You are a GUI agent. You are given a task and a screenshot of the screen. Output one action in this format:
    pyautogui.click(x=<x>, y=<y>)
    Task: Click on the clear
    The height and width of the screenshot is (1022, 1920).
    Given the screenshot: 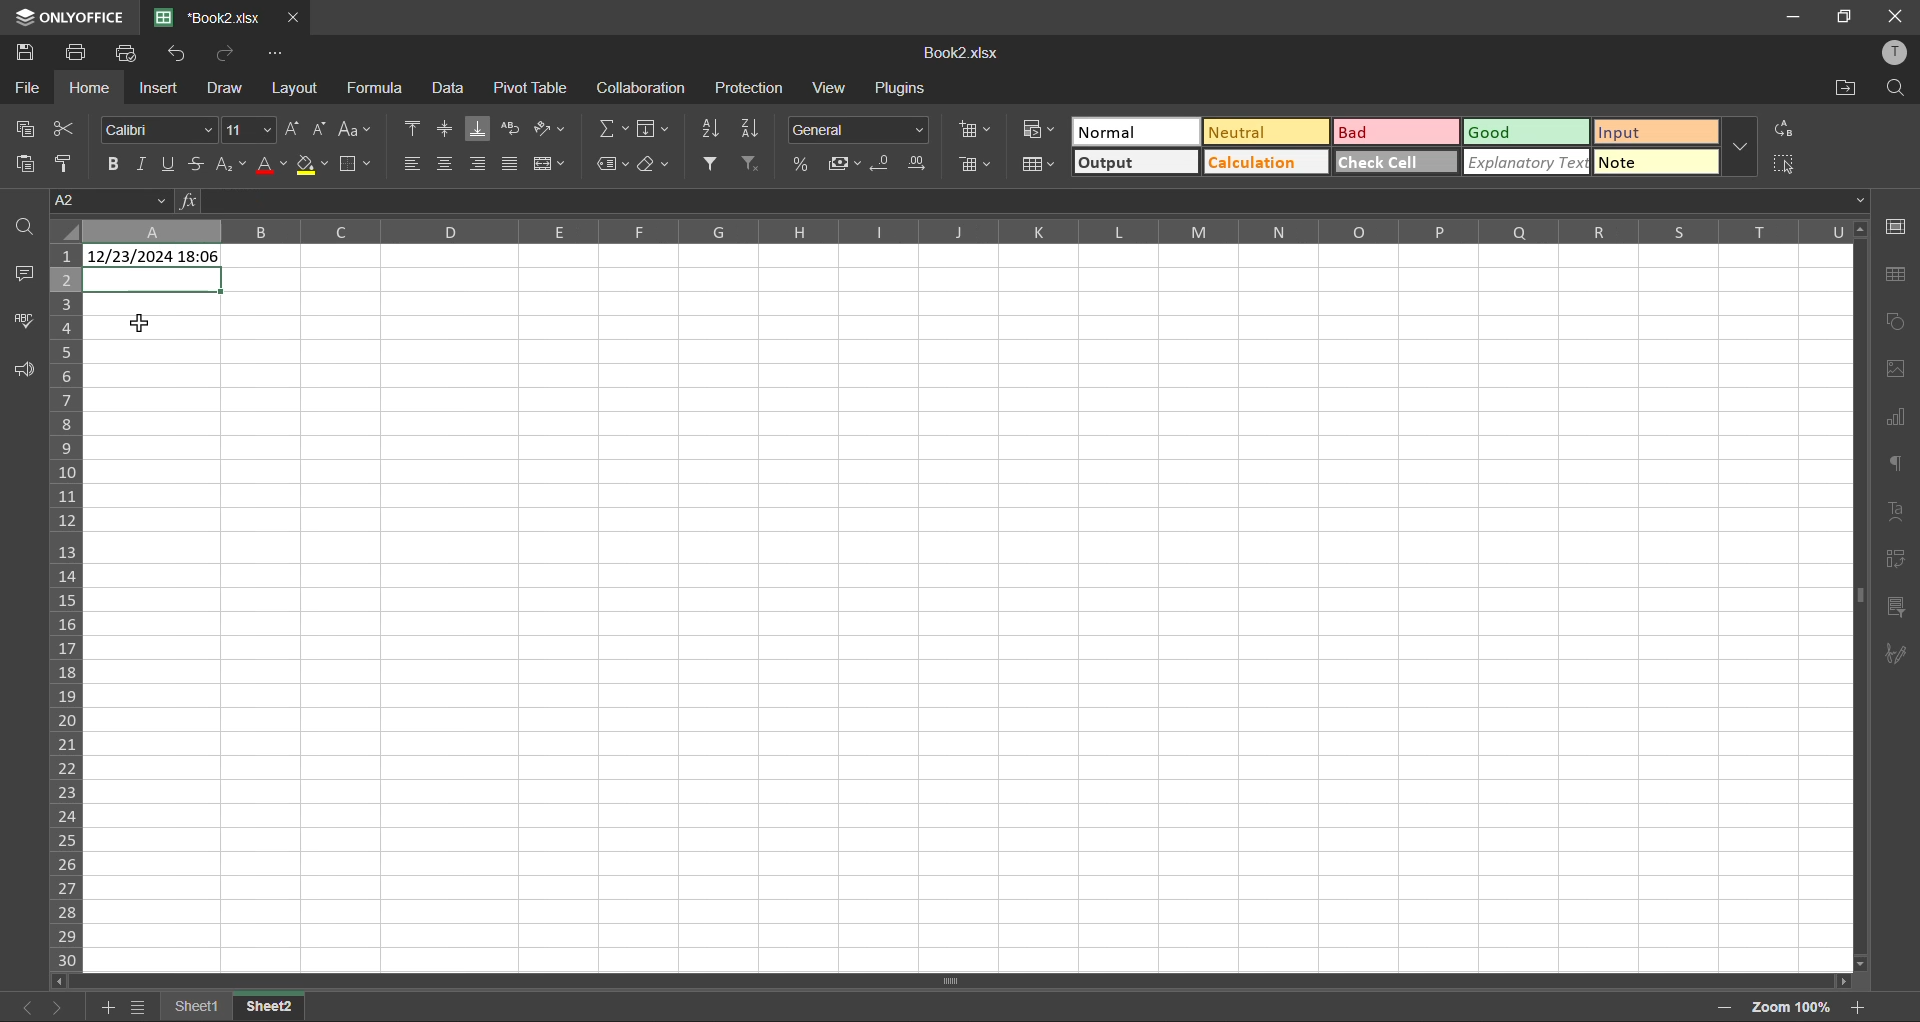 What is the action you would take?
    pyautogui.click(x=658, y=164)
    